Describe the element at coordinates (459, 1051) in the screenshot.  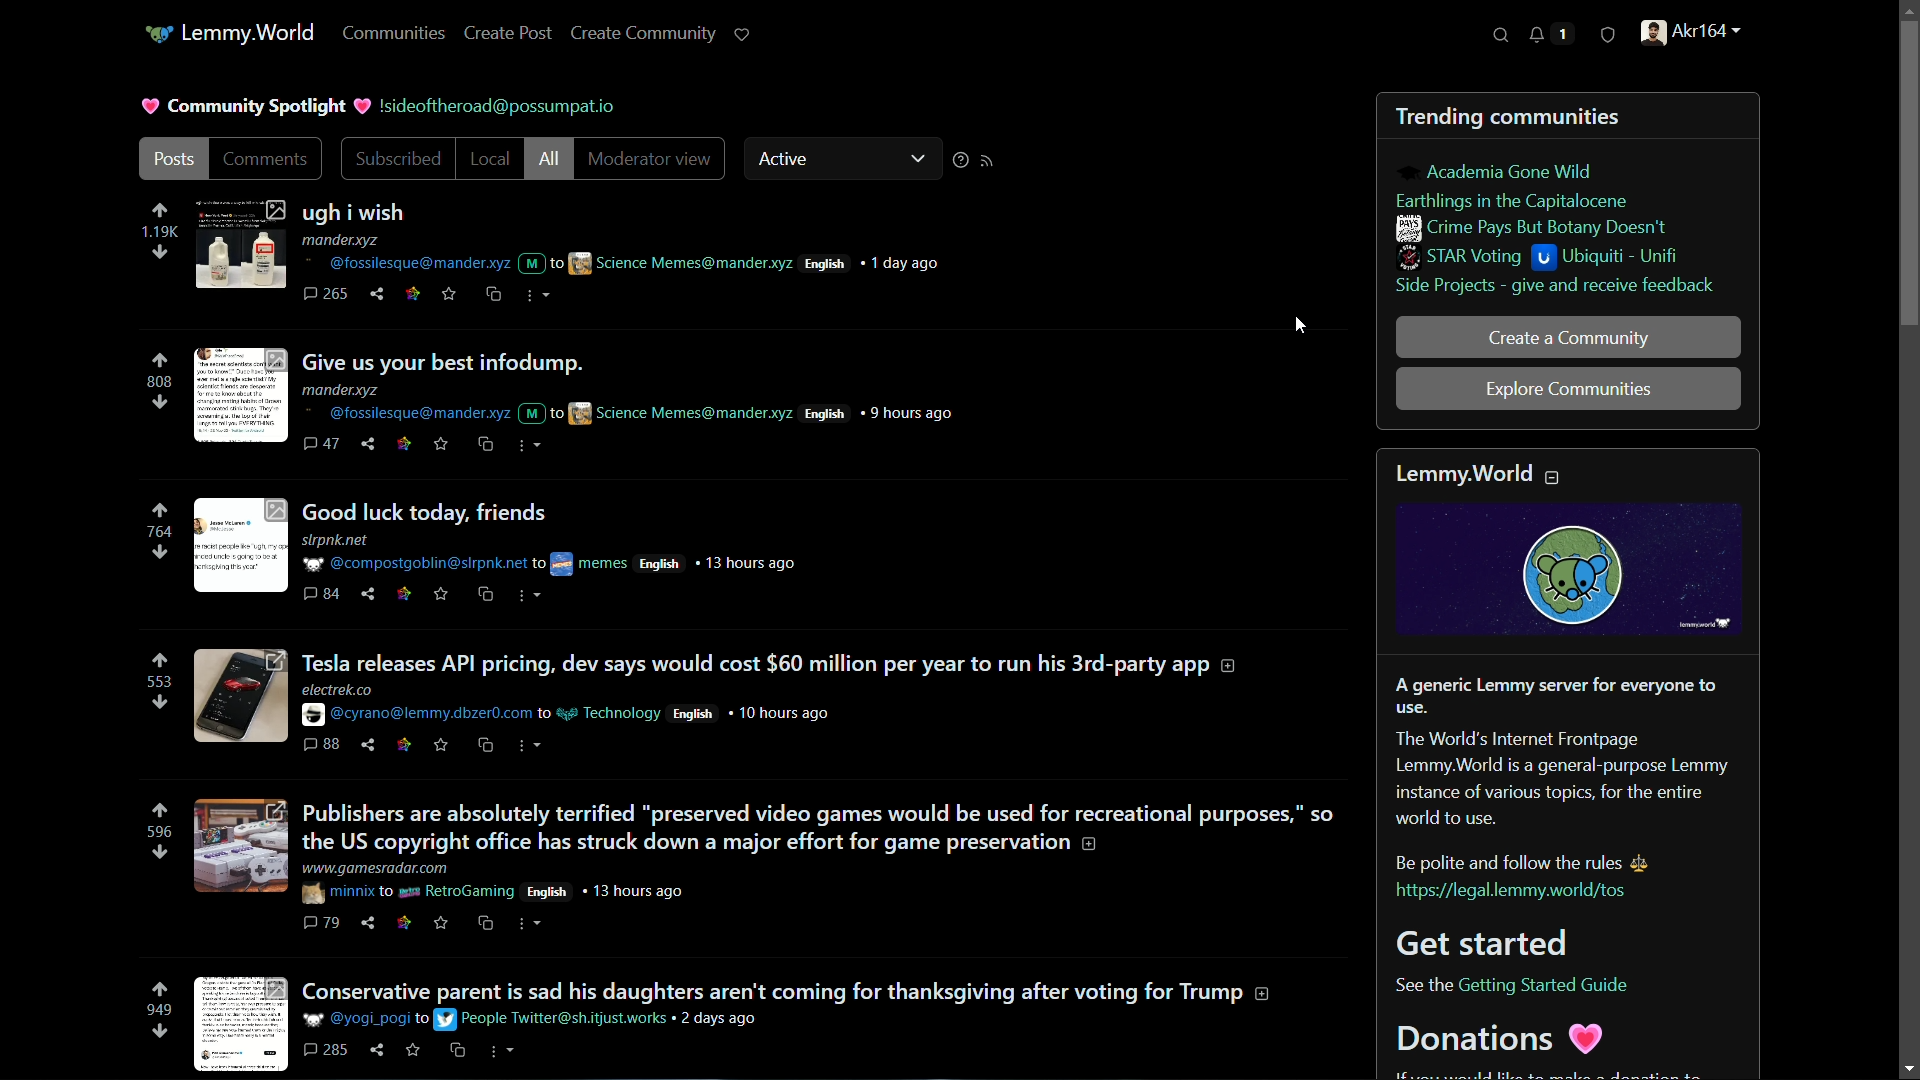
I see `cross psot` at that location.